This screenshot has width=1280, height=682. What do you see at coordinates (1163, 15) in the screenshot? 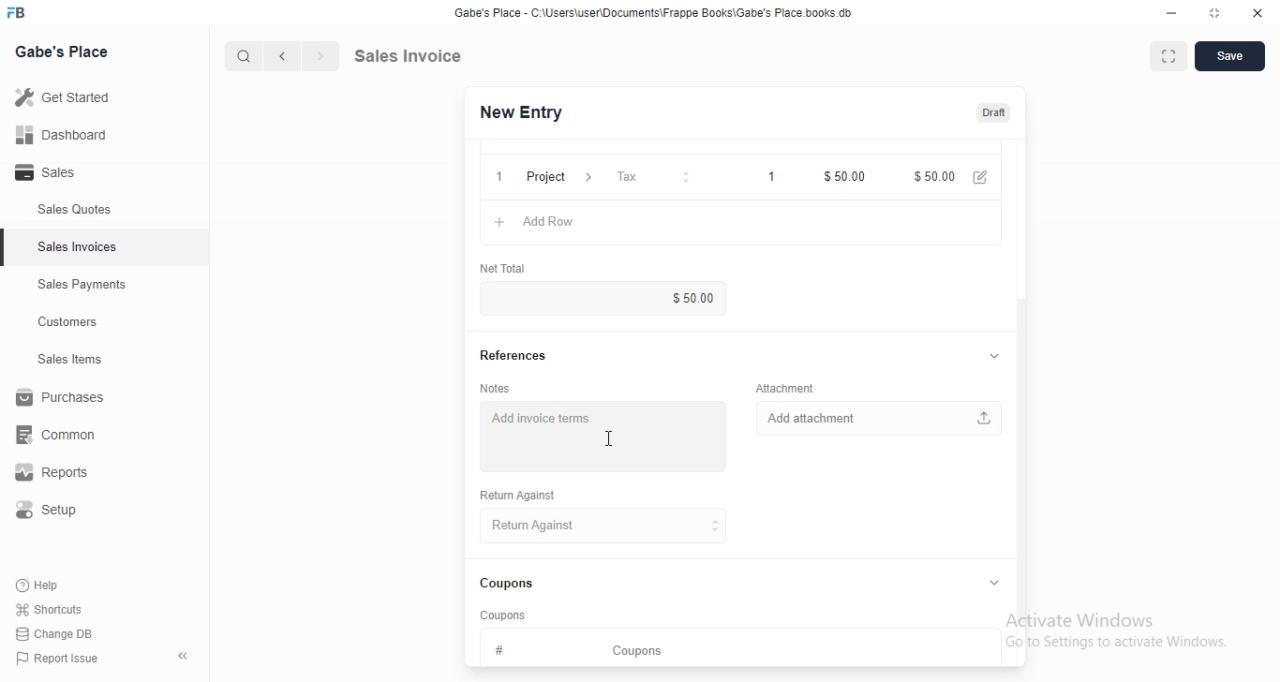
I see `minimize` at bounding box center [1163, 15].